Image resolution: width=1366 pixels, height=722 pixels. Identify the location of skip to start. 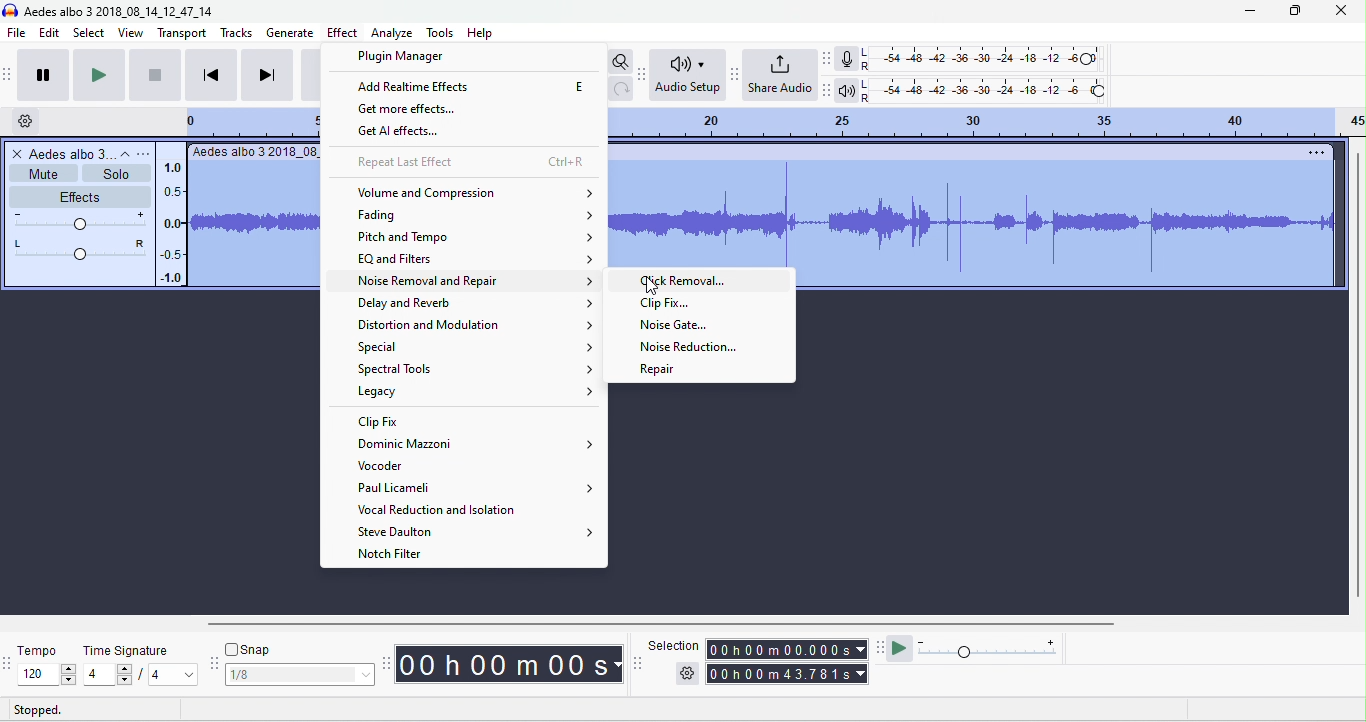
(211, 75).